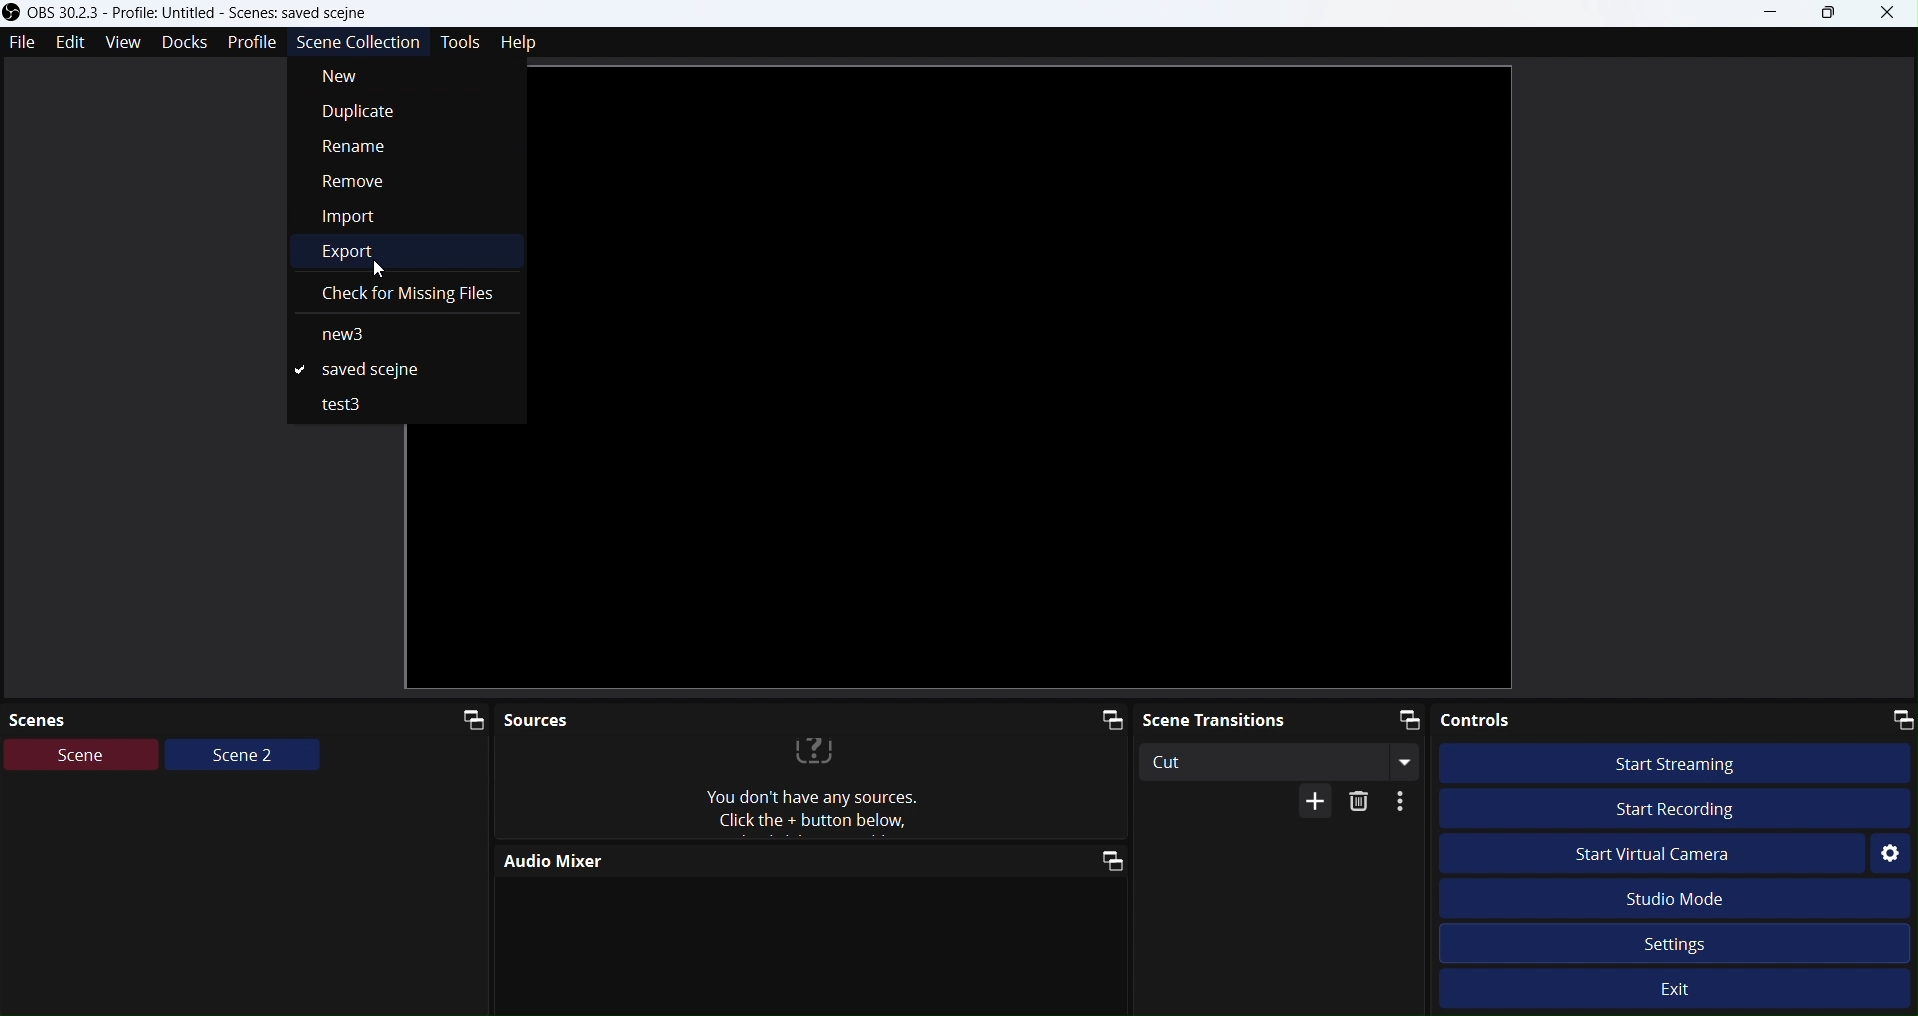  Describe the element at coordinates (247, 719) in the screenshot. I see `Scenes` at that location.